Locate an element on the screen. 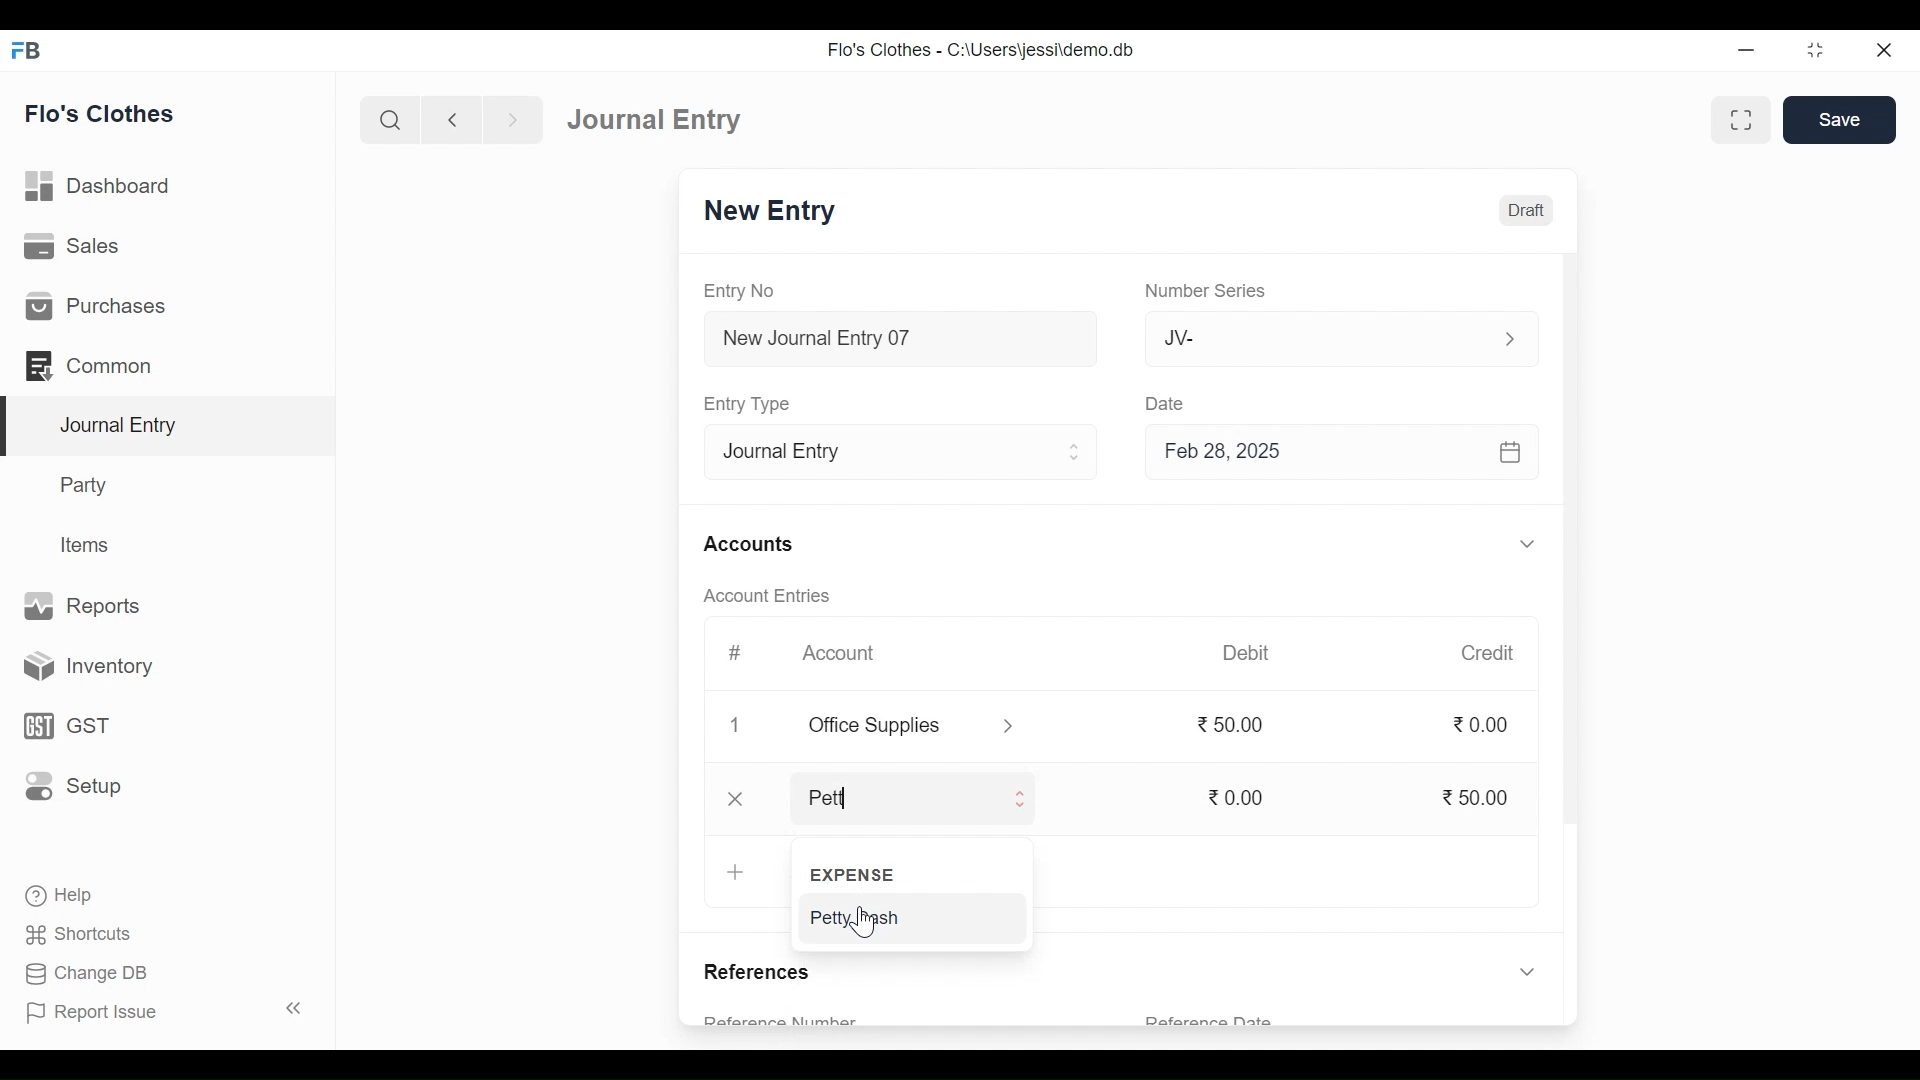 This screenshot has height=1080, width=1920. Save is located at coordinates (1840, 119).